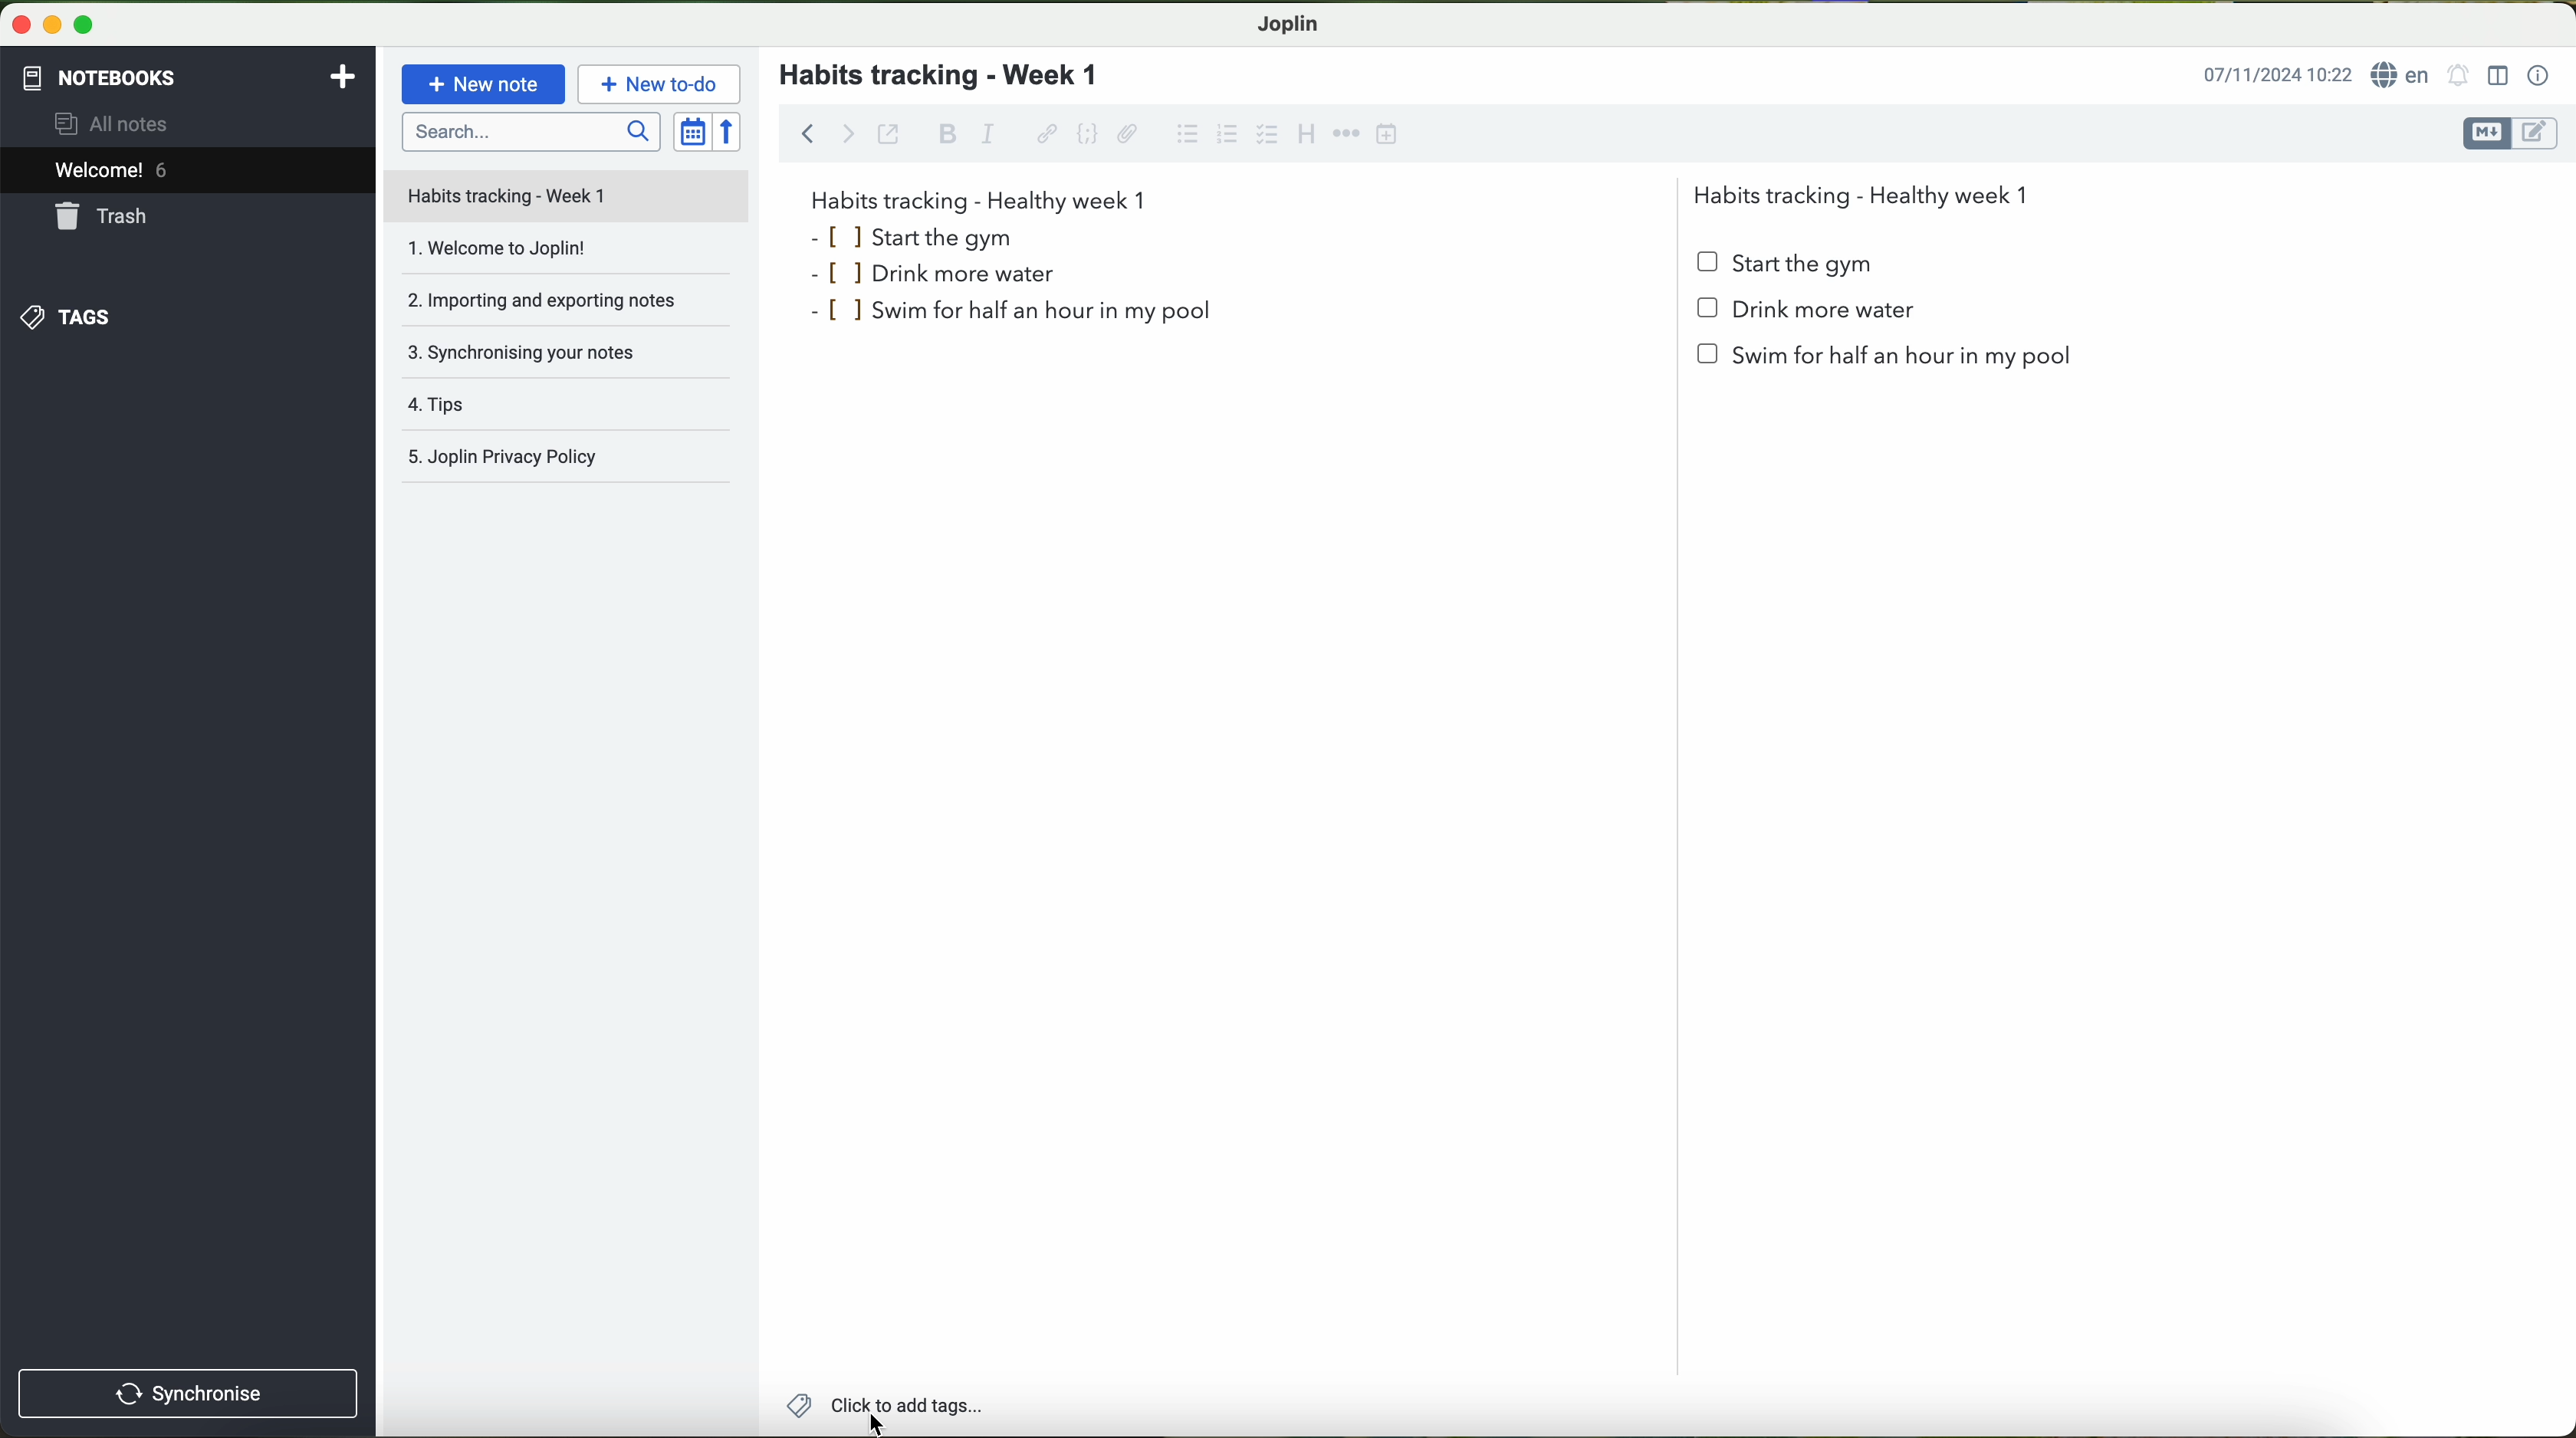 The image size is (2576, 1438). What do you see at coordinates (879, 1420) in the screenshot?
I see `Cursor` at bounding box center [879, 1420].